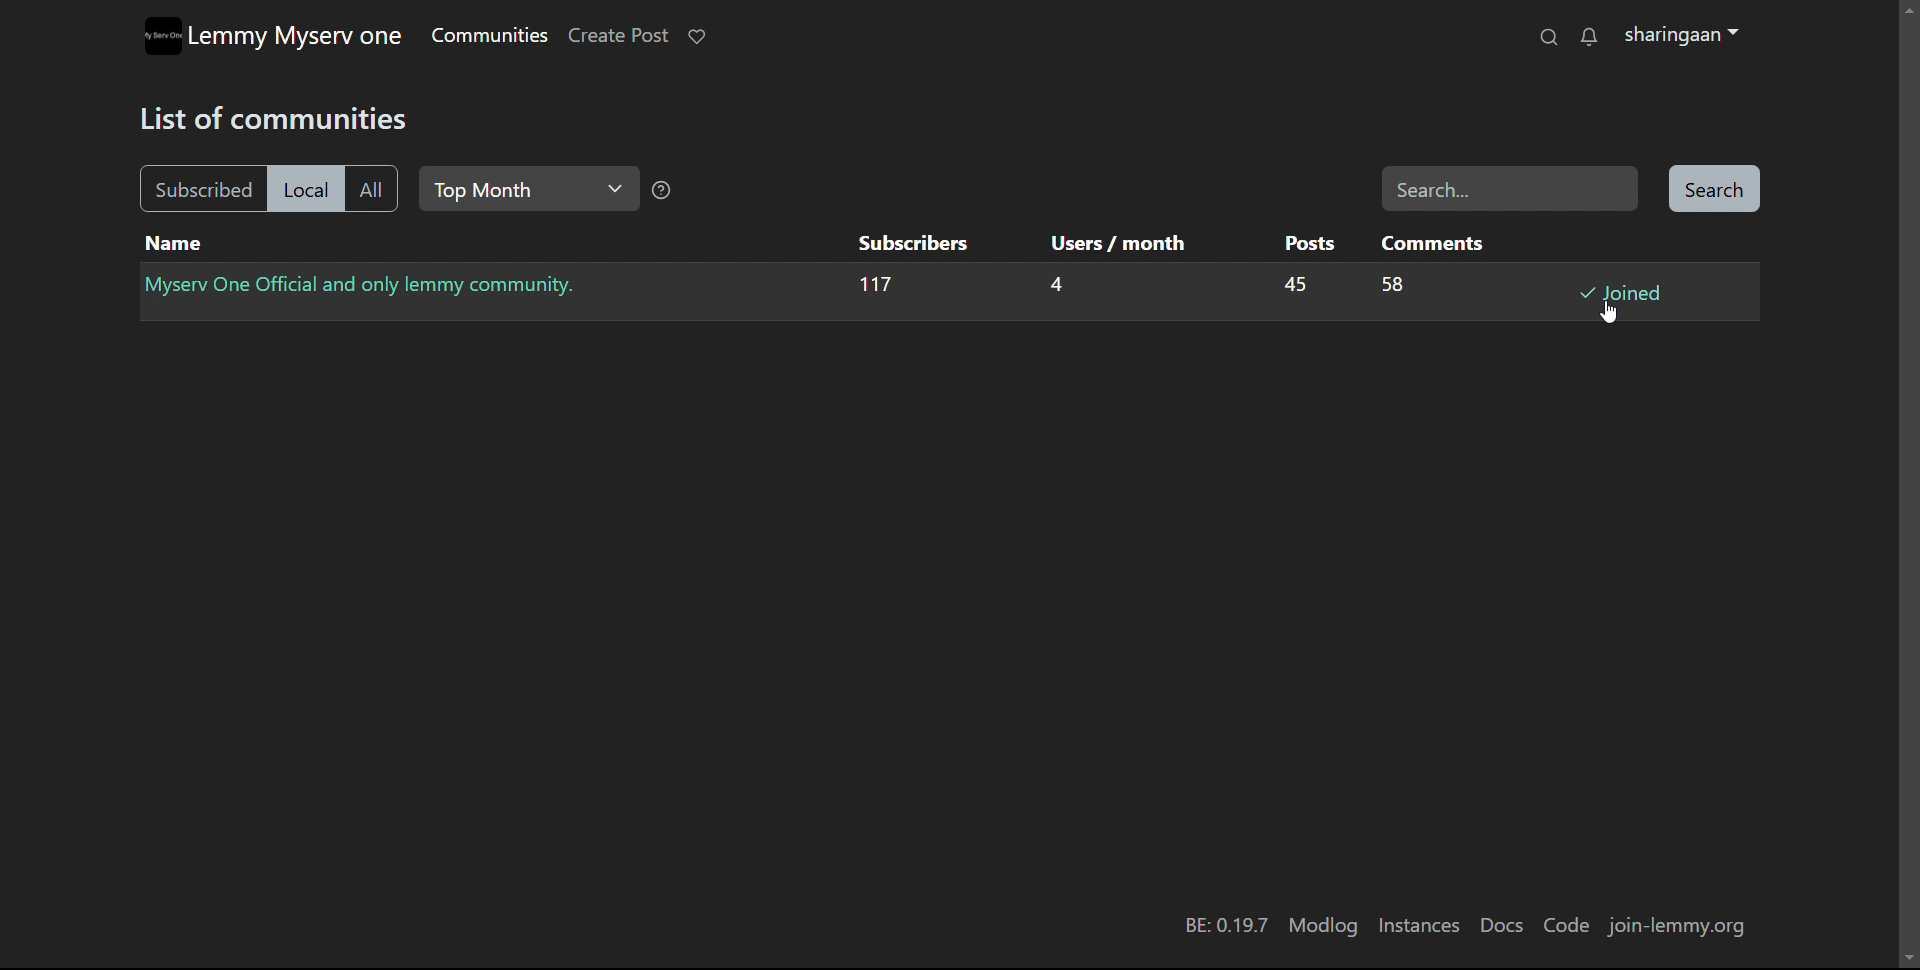  What do you see at coordinates (1565, 925) in the screenshot?
I see `code` at bounding box center [1565, 925].